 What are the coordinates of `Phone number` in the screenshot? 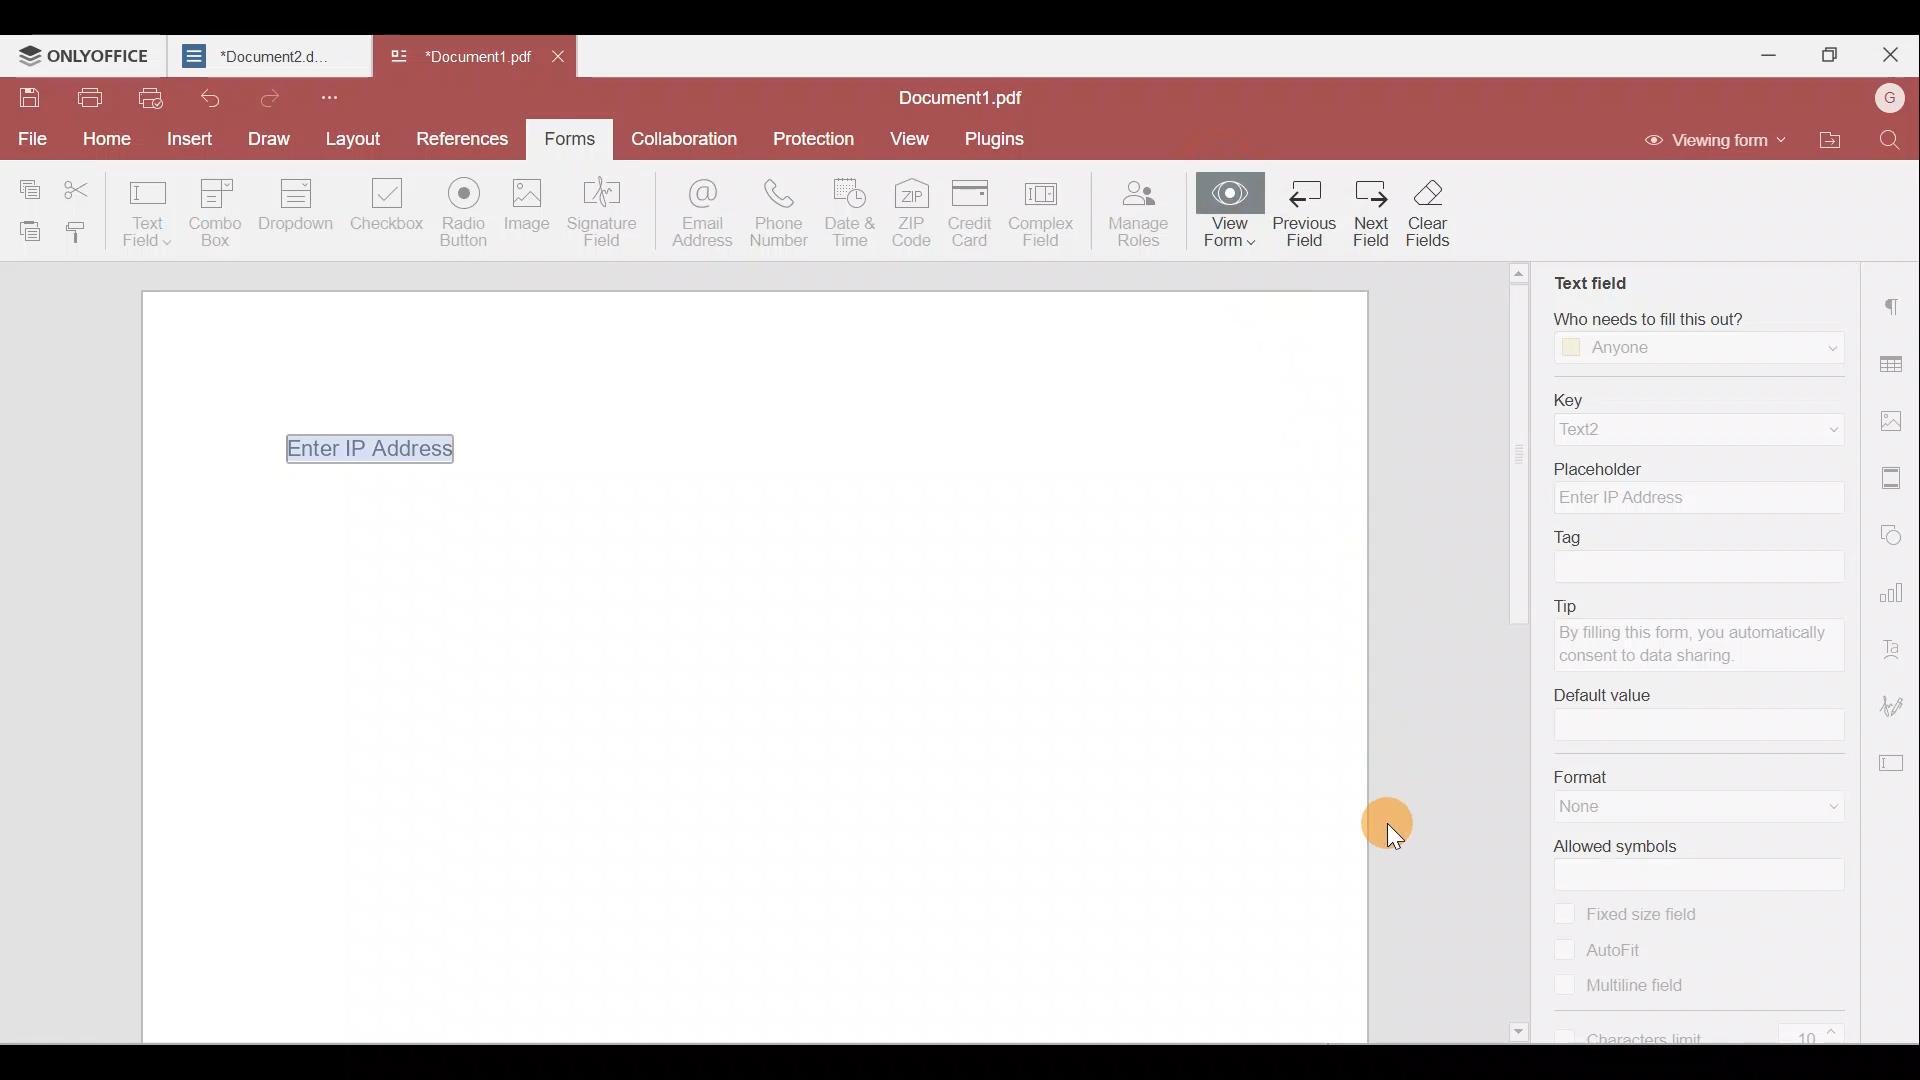 It's located at (780, 215).